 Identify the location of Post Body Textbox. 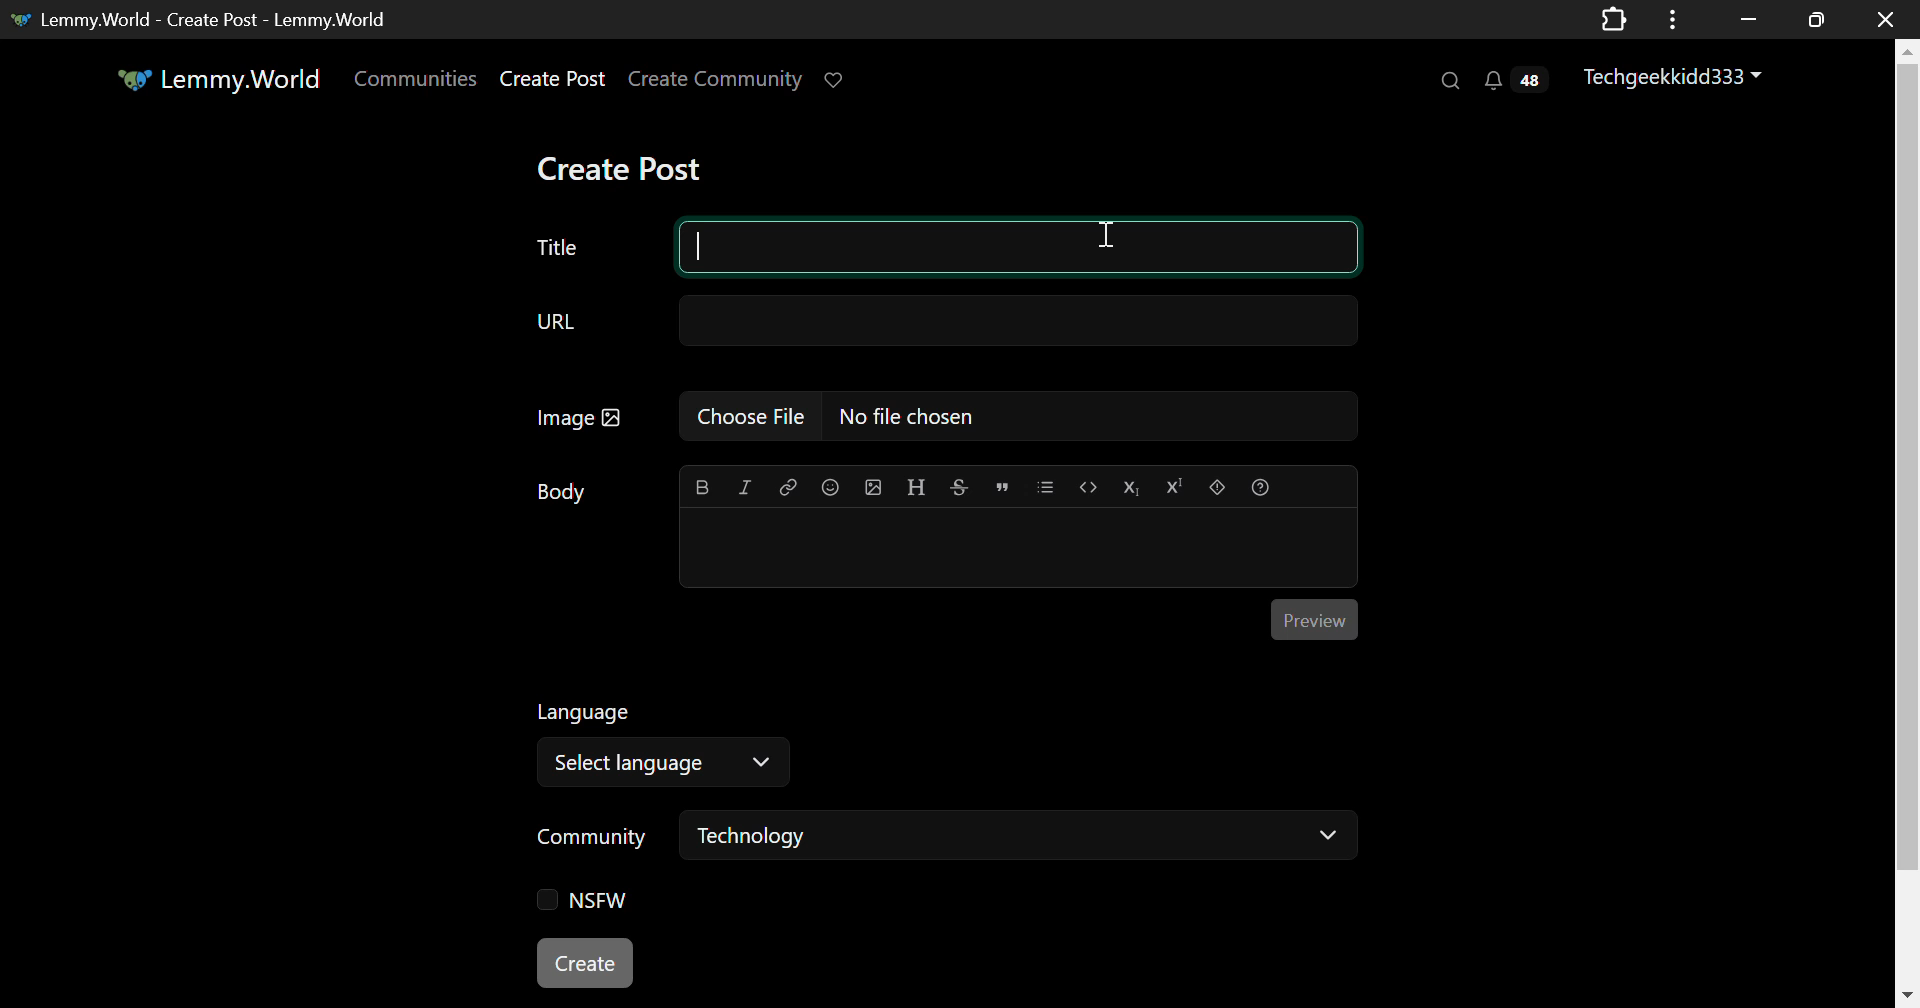
(1018, 548).